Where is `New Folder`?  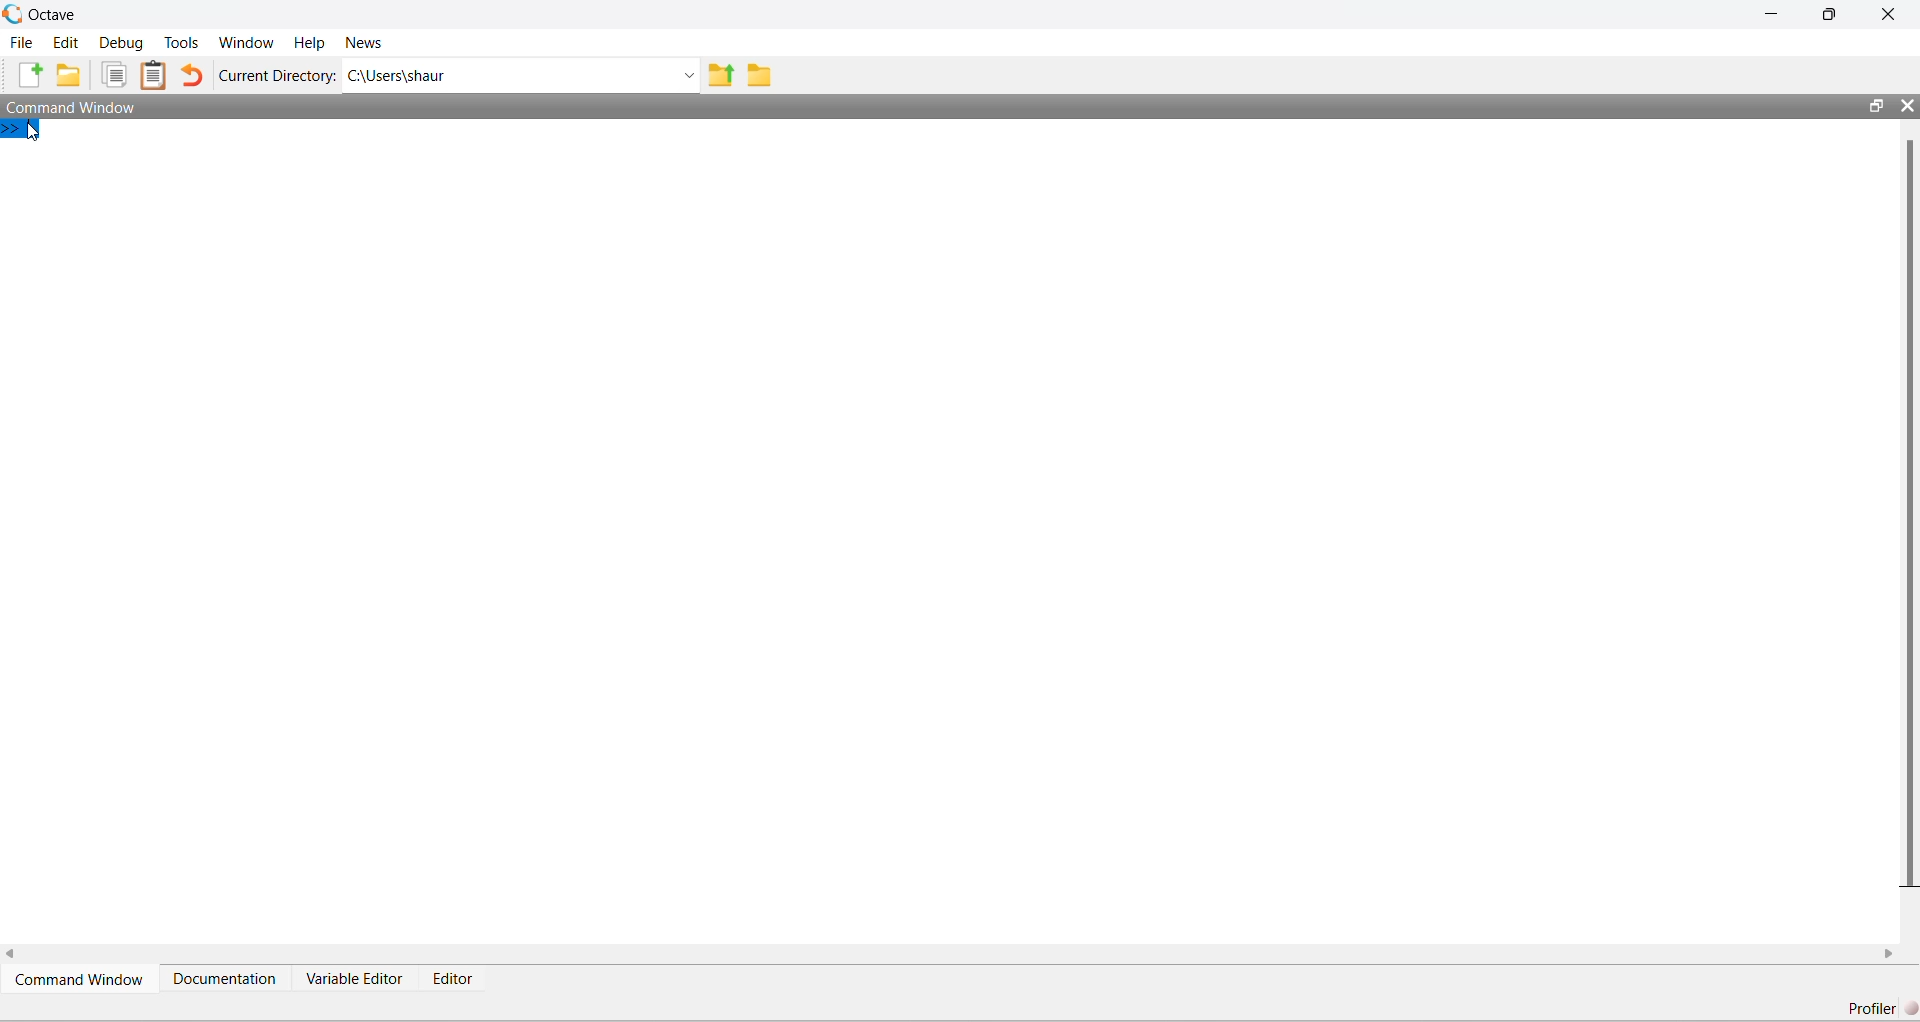 New Folder is located at coordinates (70, 75).